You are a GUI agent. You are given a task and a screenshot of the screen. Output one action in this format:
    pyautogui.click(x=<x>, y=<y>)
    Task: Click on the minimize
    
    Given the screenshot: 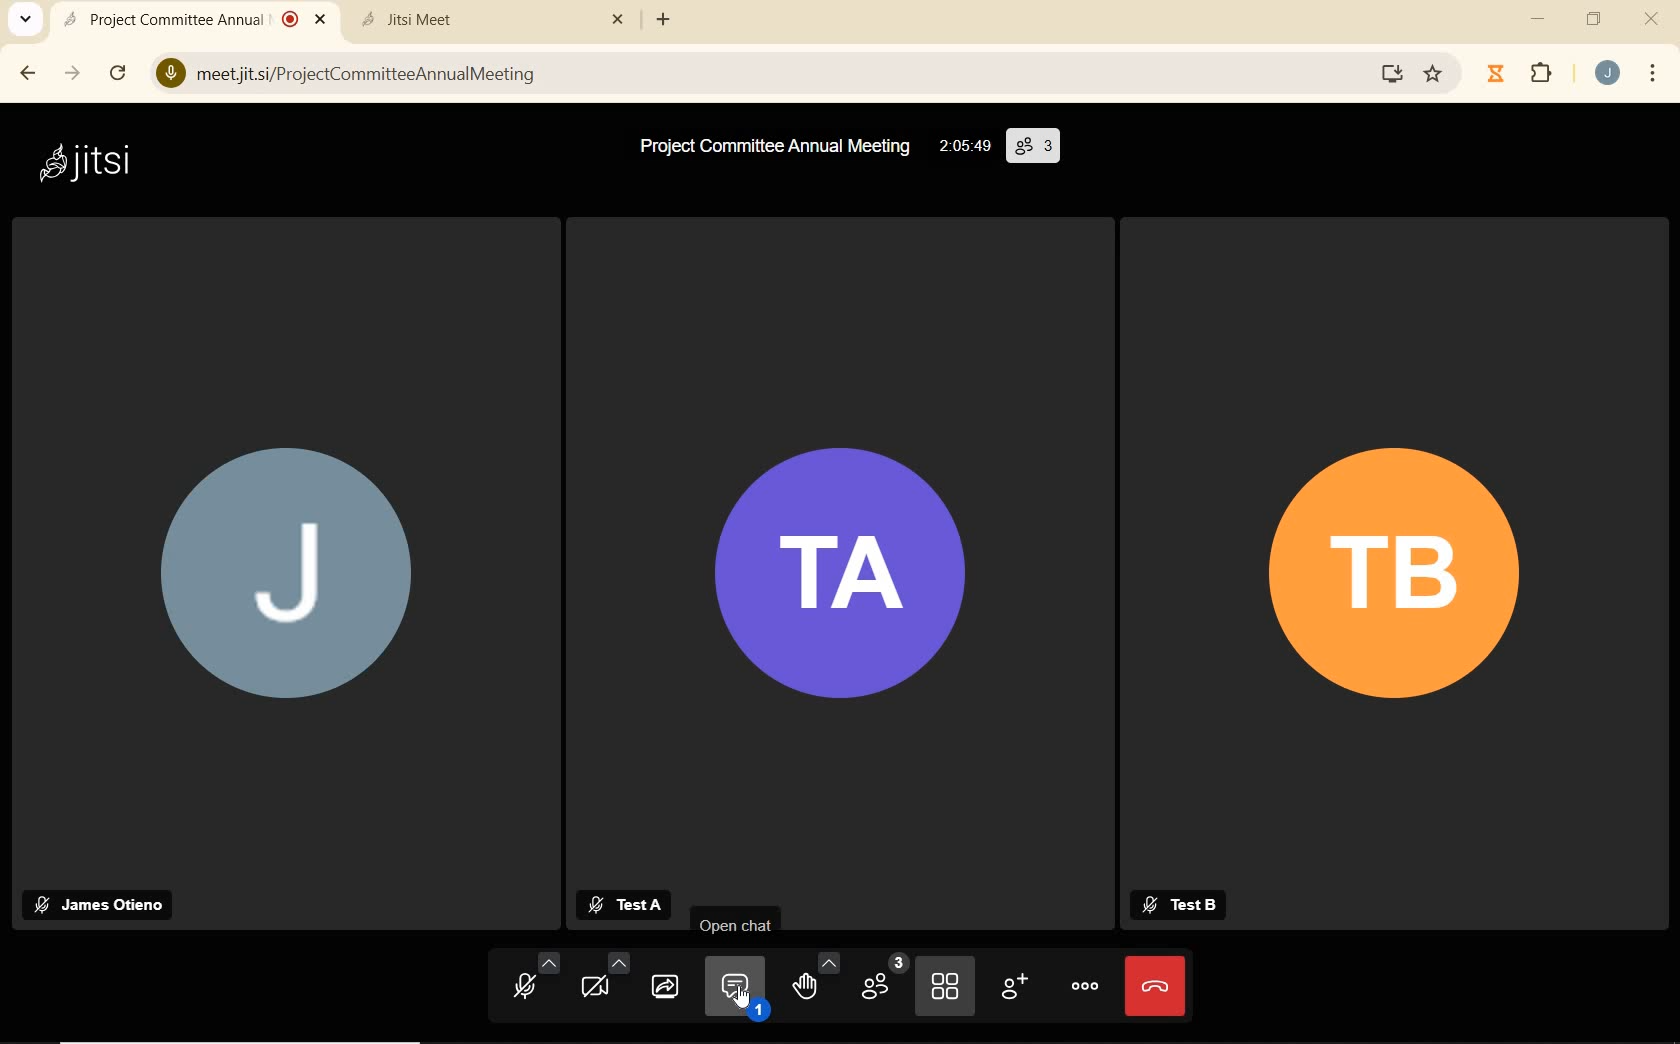 What is the action you would take?
    pyautogui.click(x=1538, y=22)
    